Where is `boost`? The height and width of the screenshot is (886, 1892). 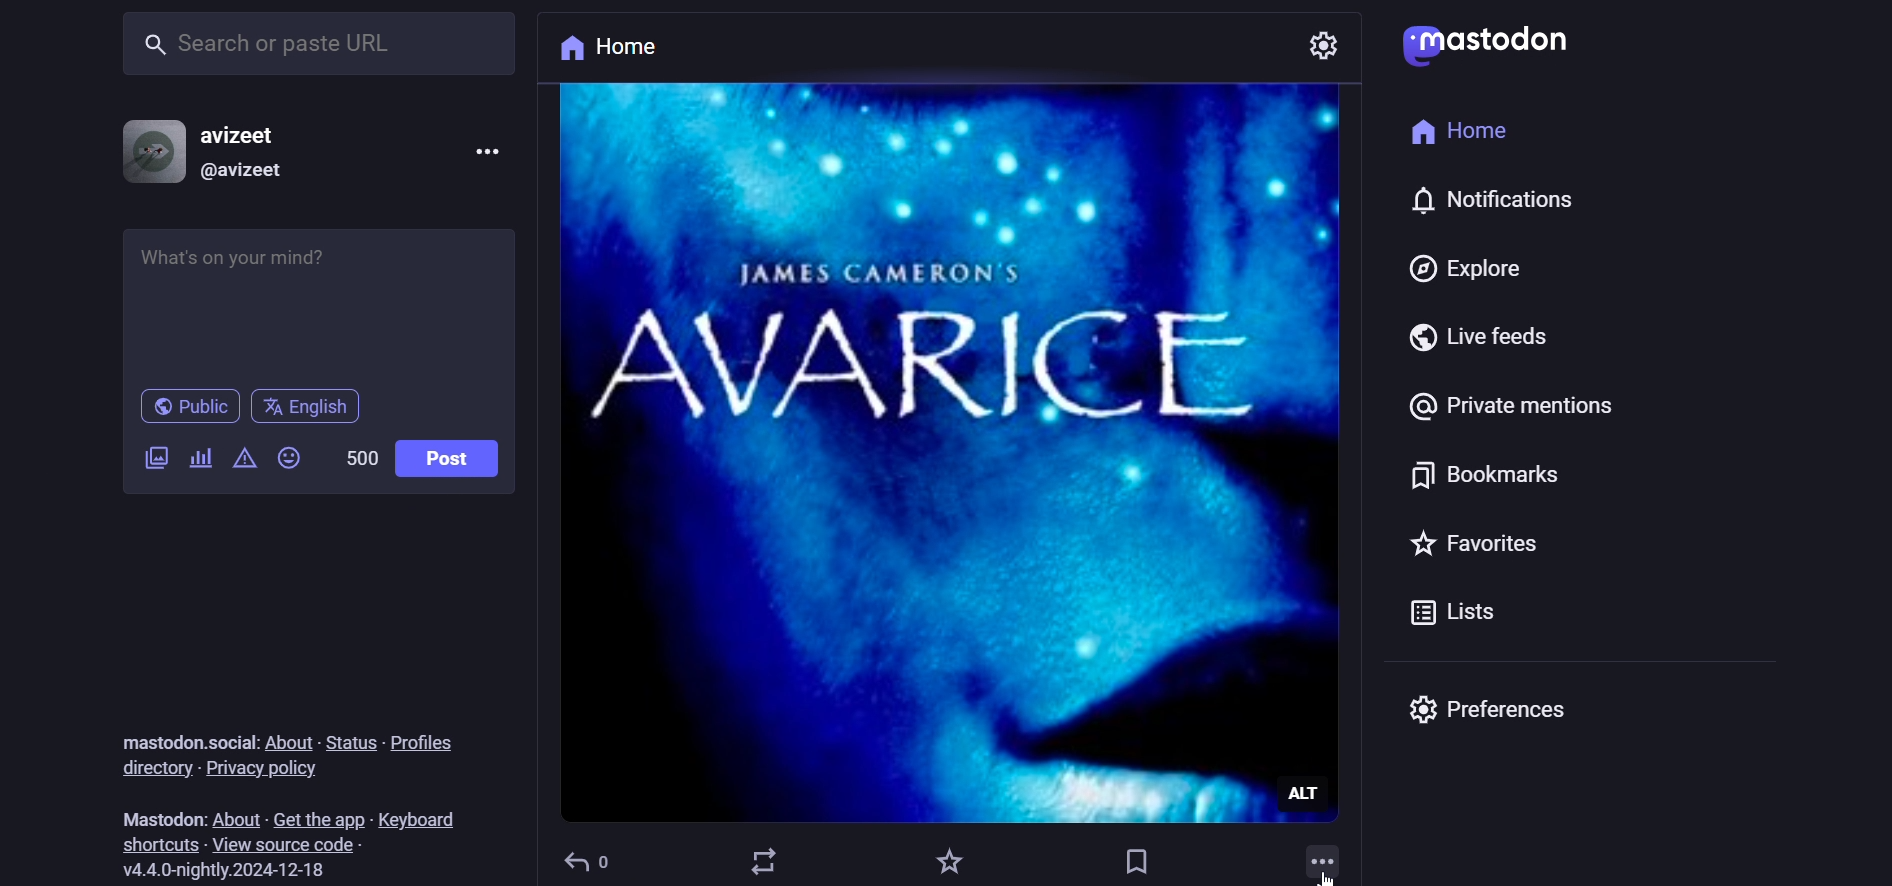 boost is located at coordinates (764, 859).